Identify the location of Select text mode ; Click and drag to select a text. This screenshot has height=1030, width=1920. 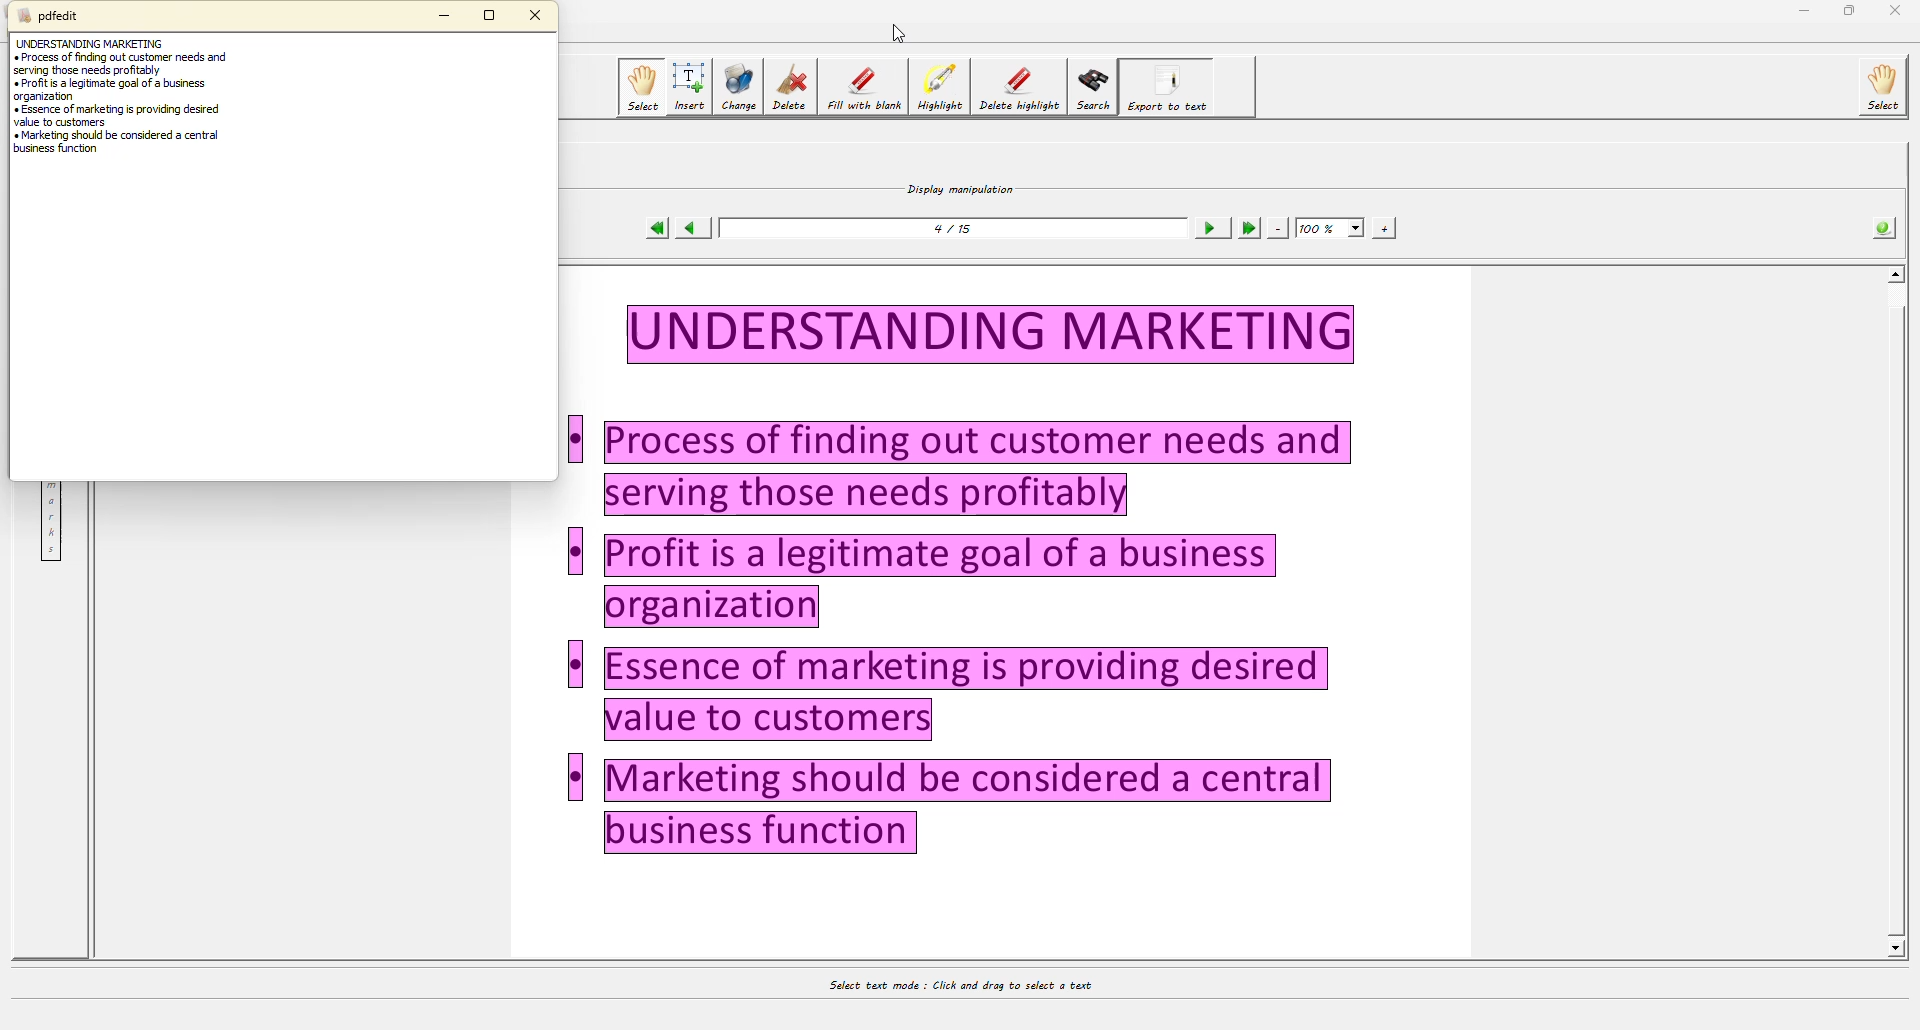
(980, 980).